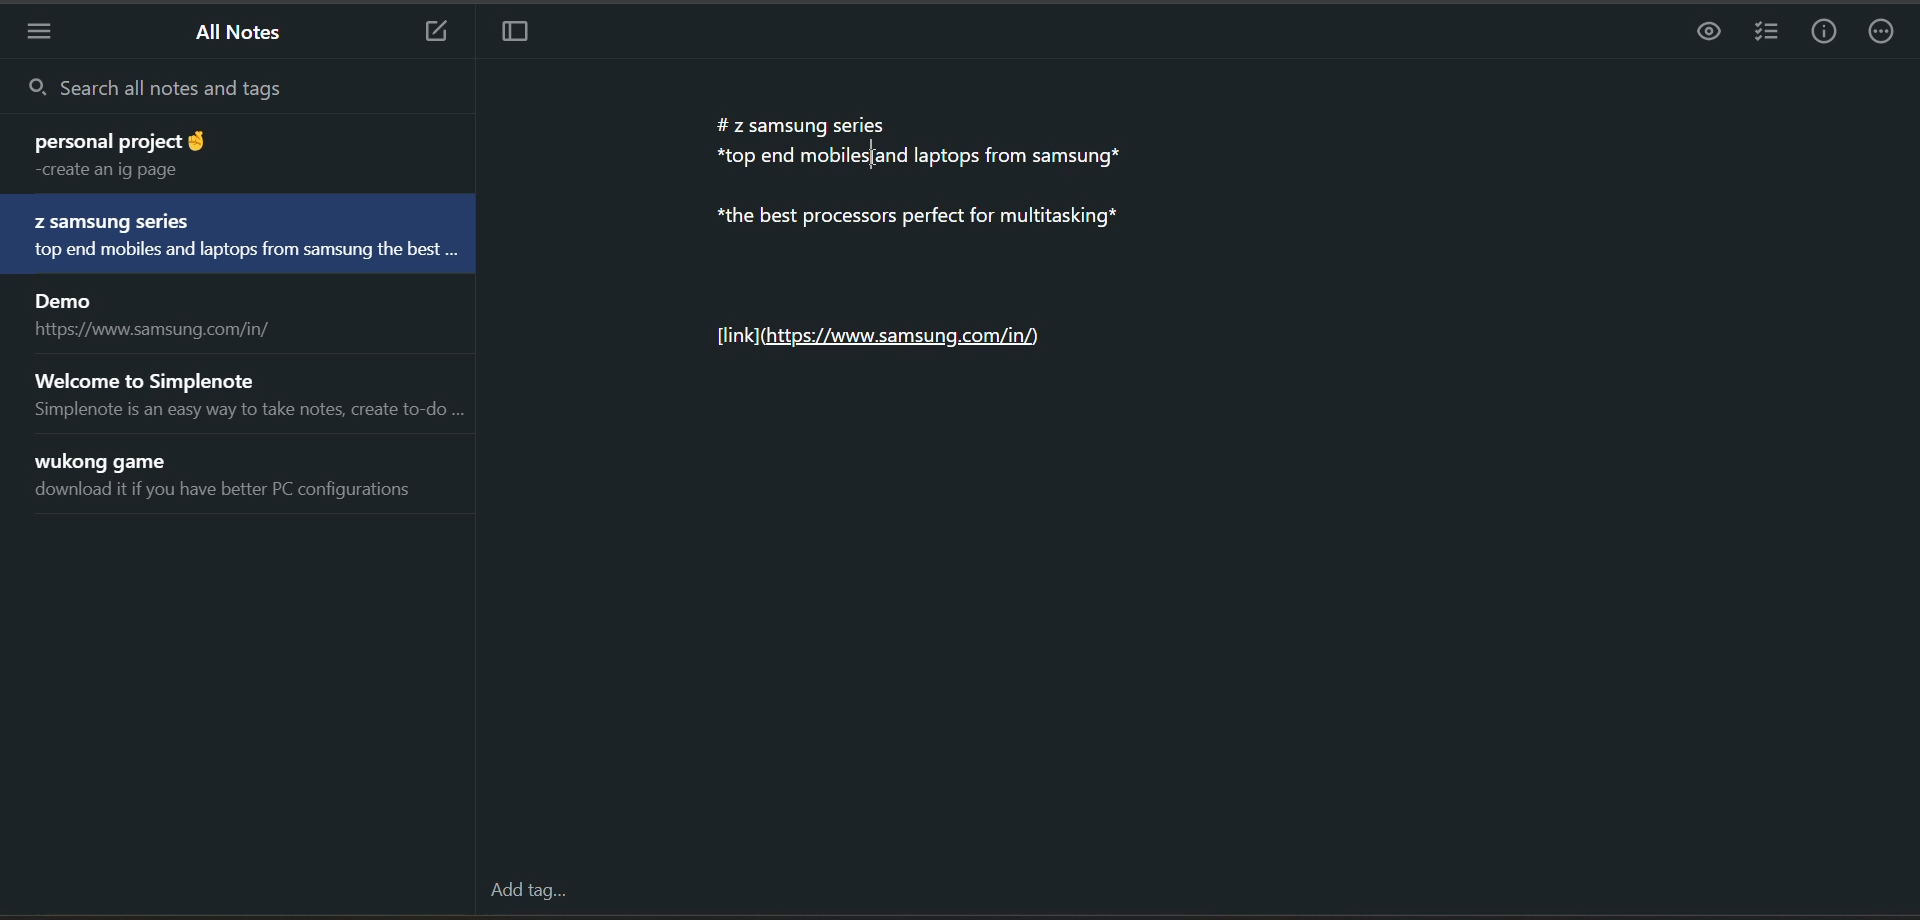 The height and width of the screenshot is (920, 1920). Describe the element at coordinates (159, 317) in the screenshot. I see `note title and preview` at that location.